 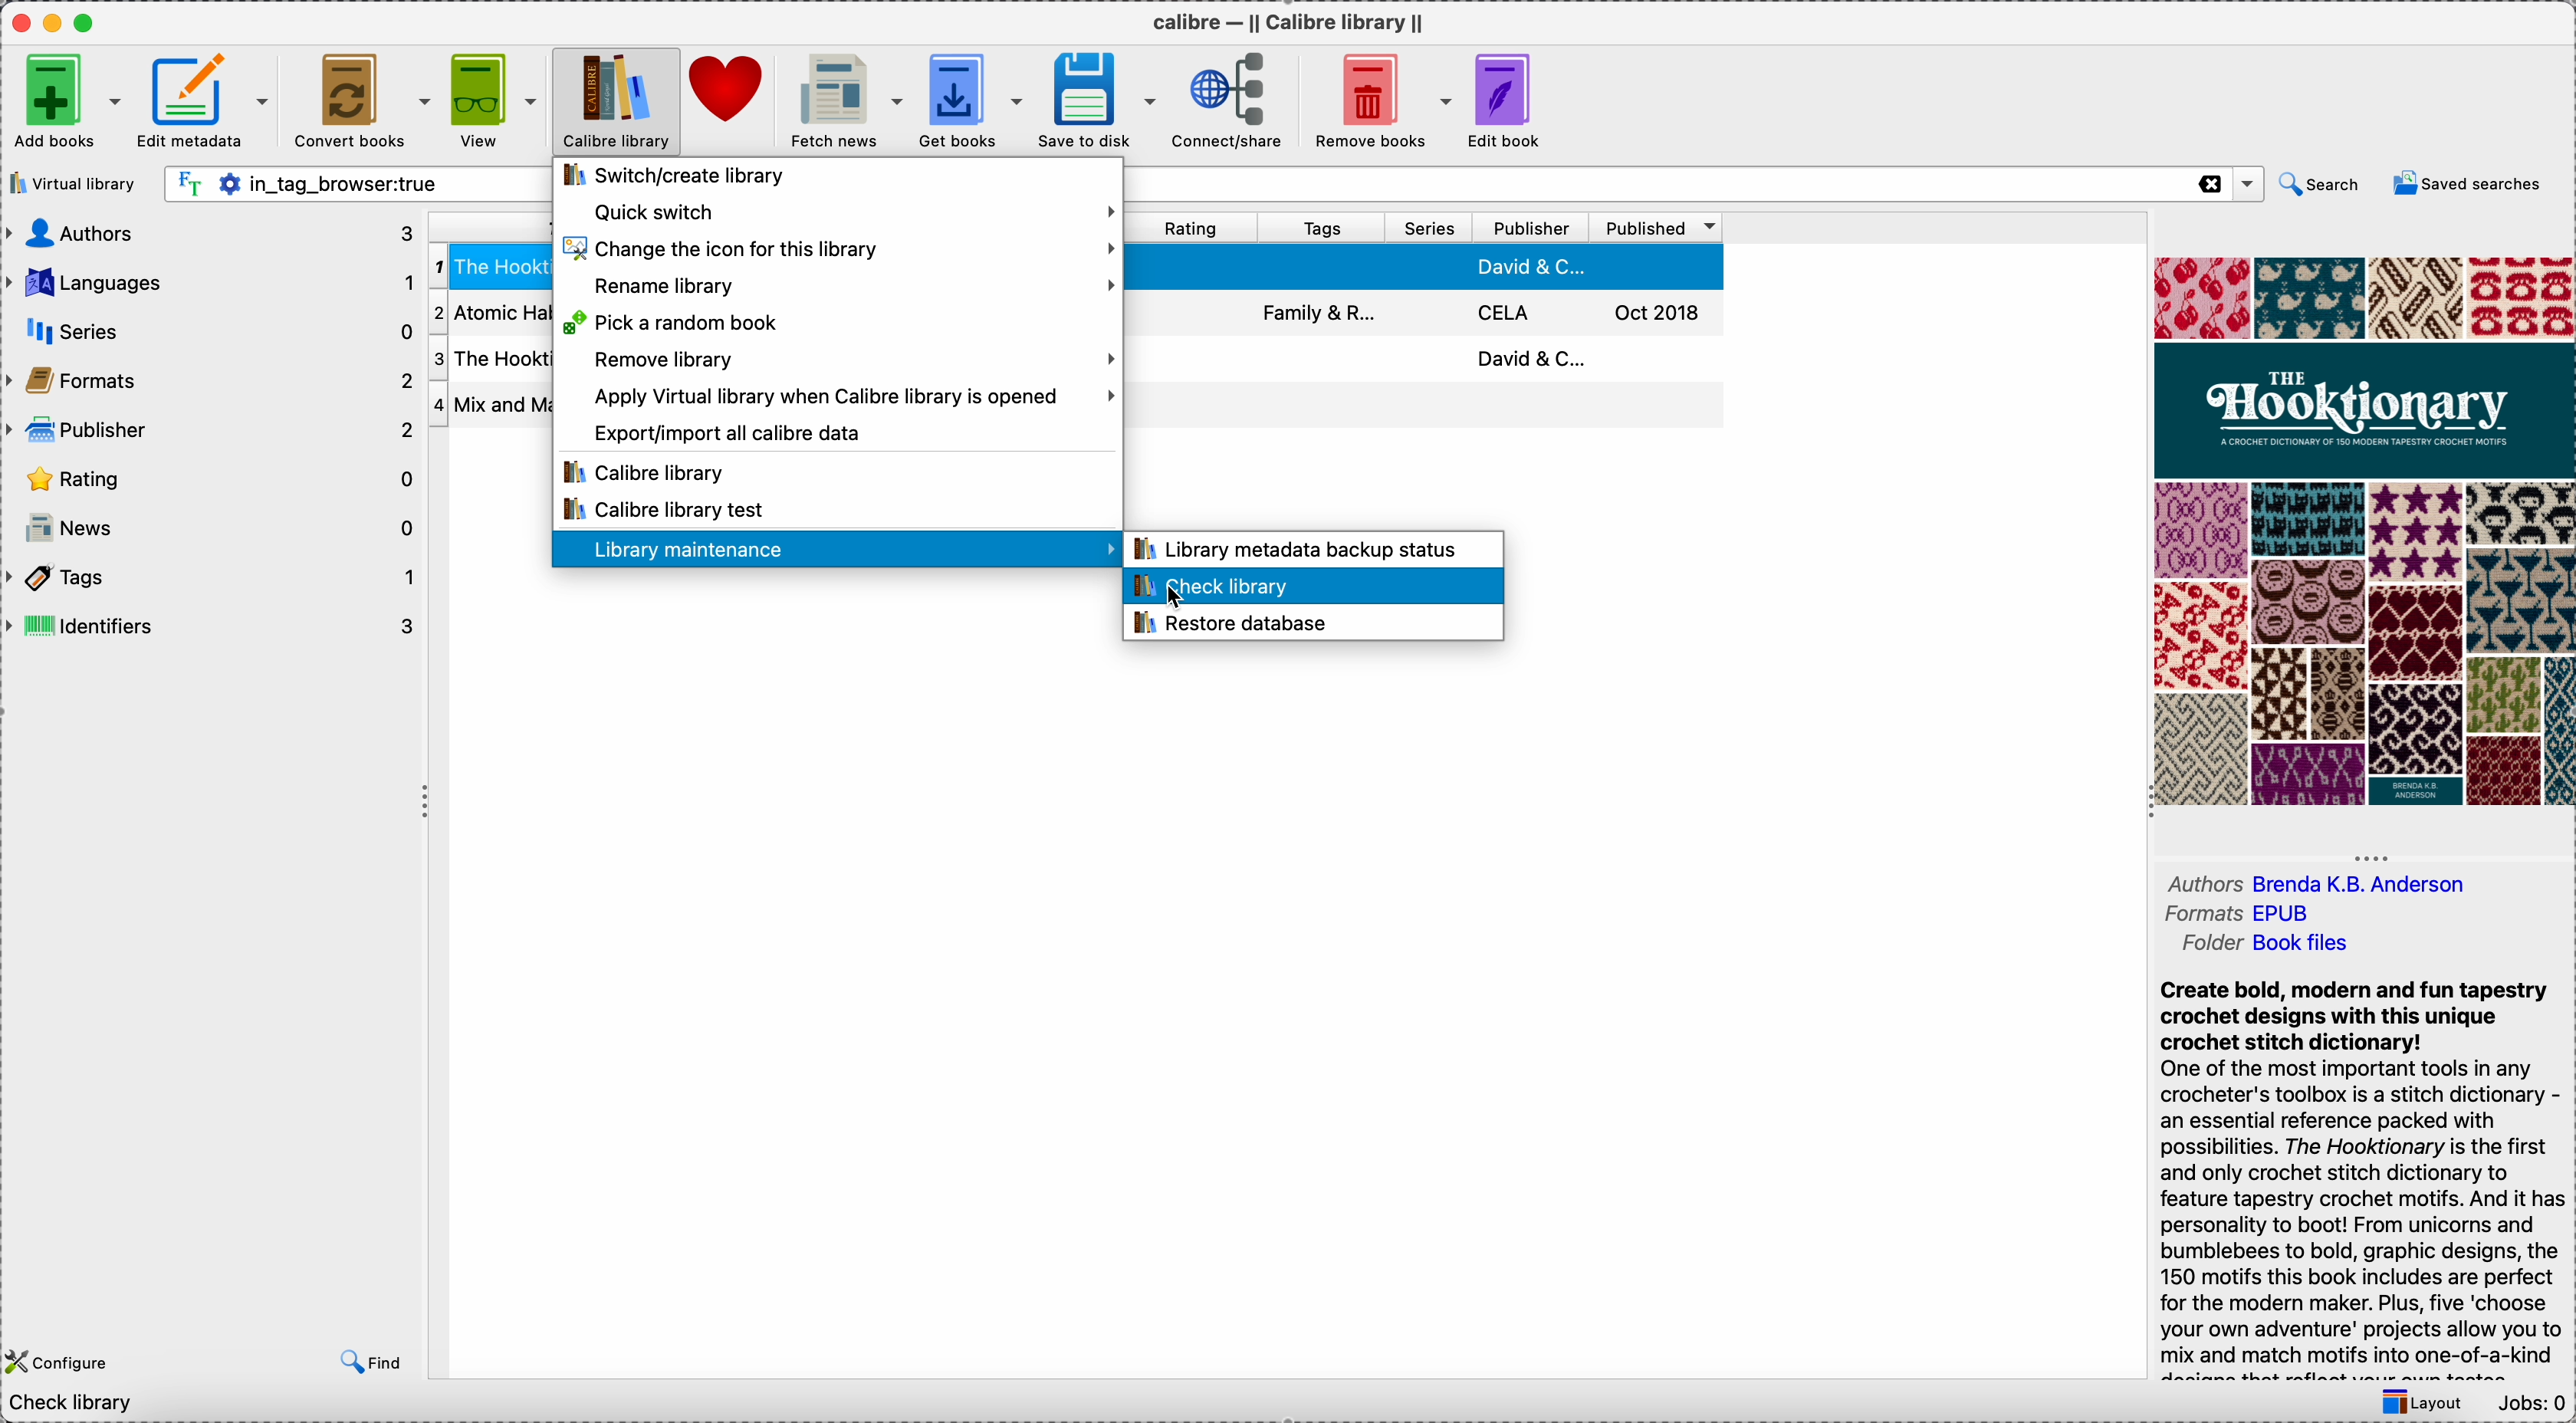 What do you see at coordinates (2263, 945) in the screenshot?
I see `folder` at bounding box center [2263, 945].